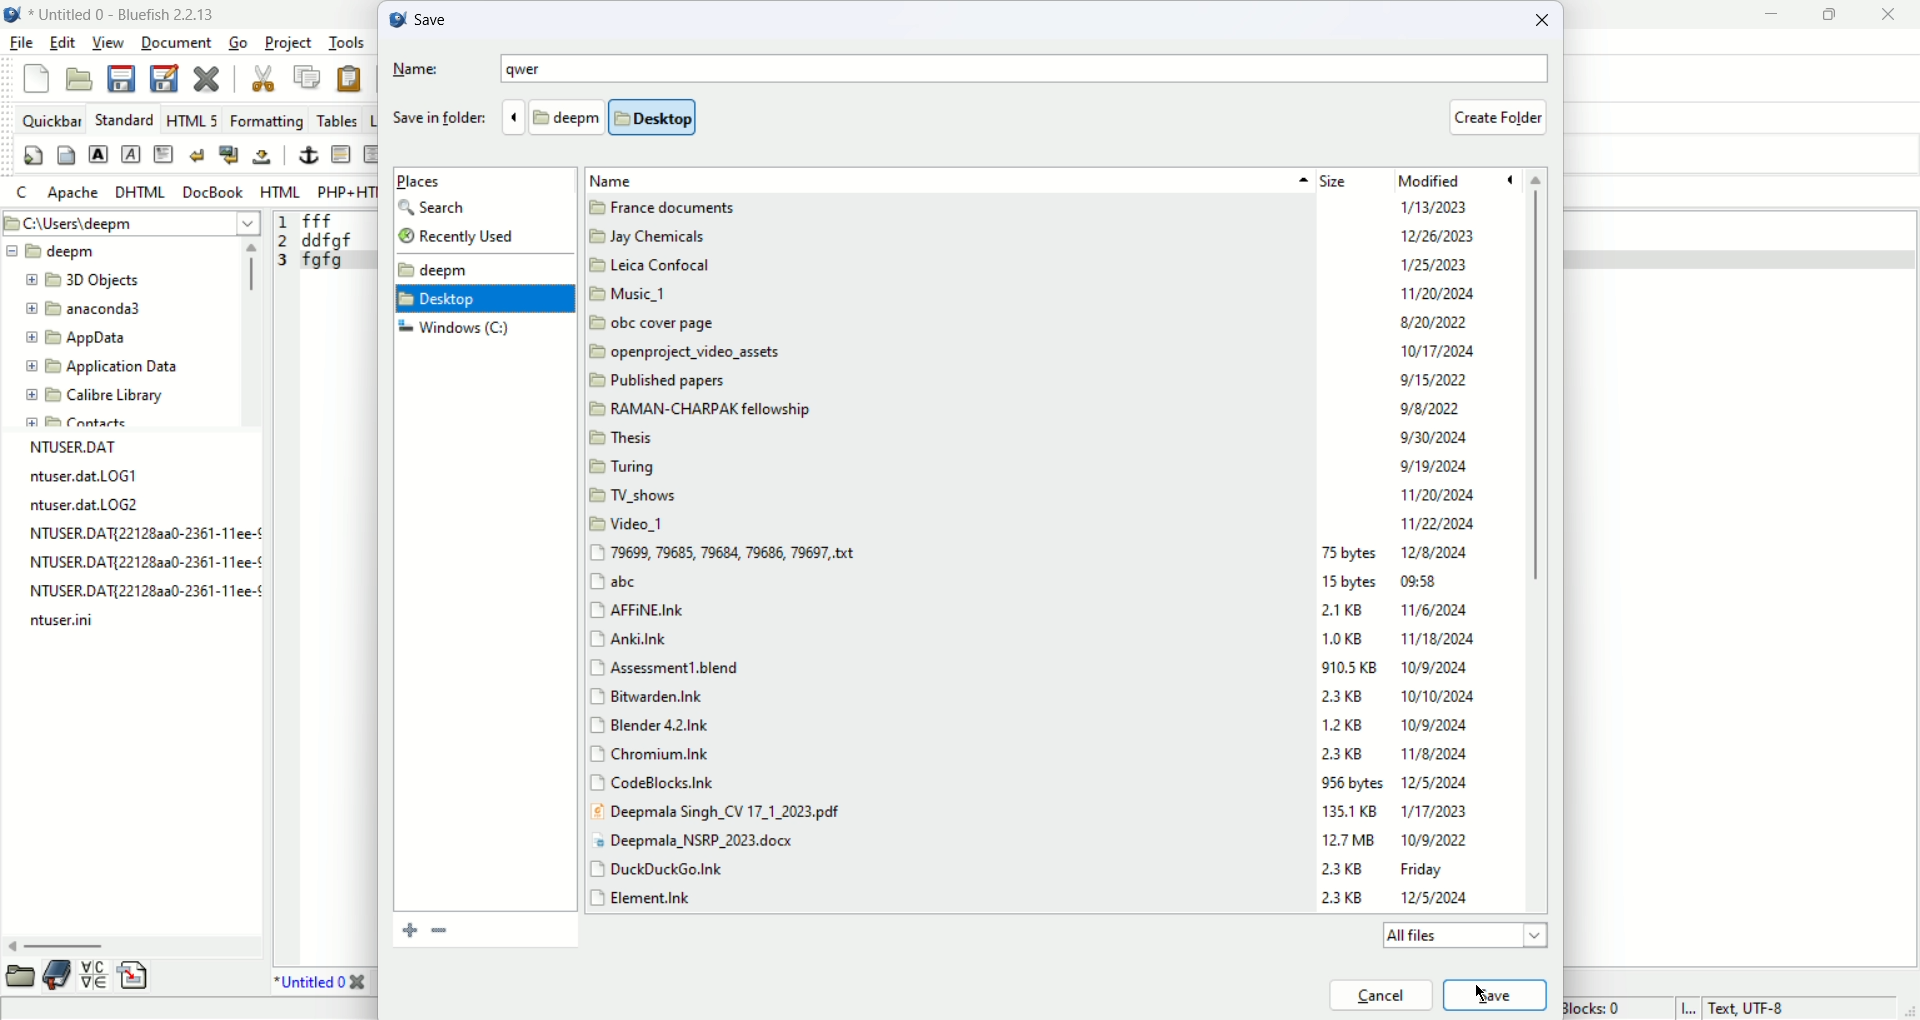  I want to click on file, so click(22, 43).